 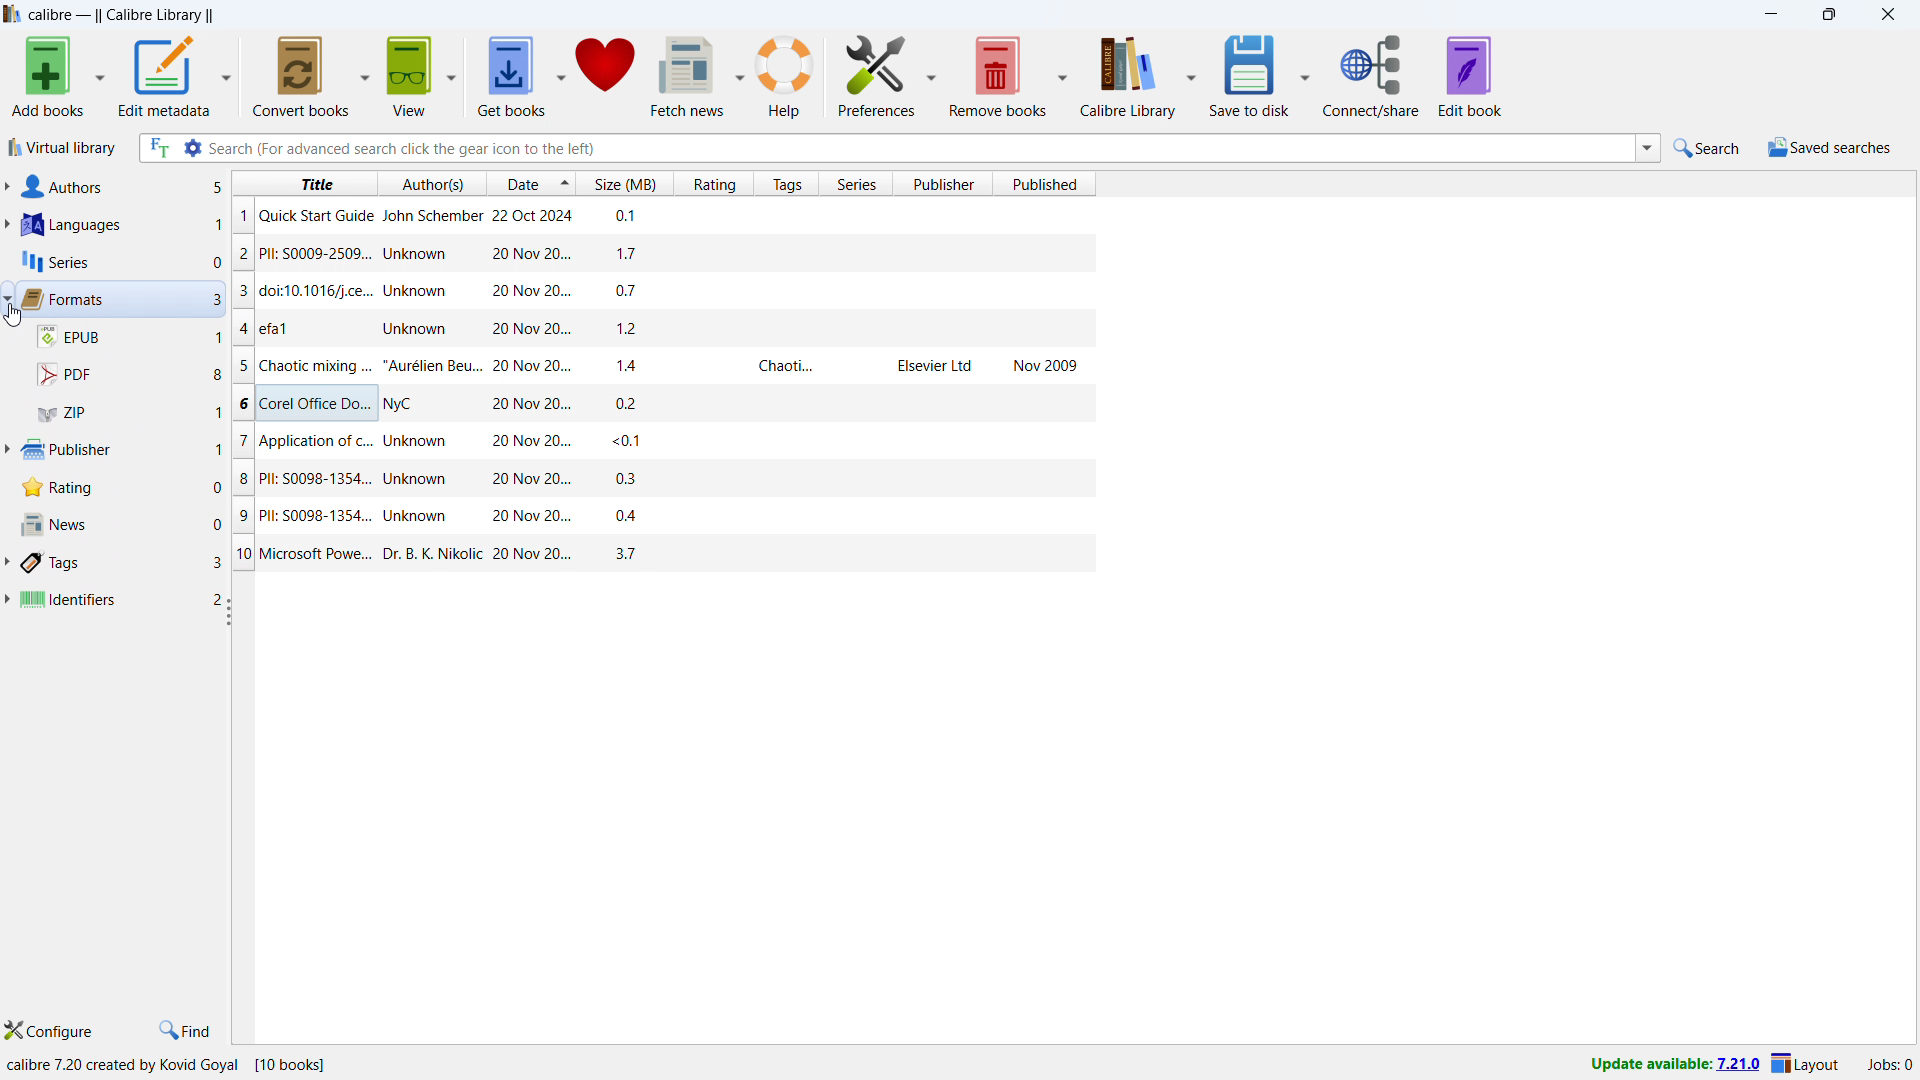 I want to click on update, so click(x=1673, y=1064).